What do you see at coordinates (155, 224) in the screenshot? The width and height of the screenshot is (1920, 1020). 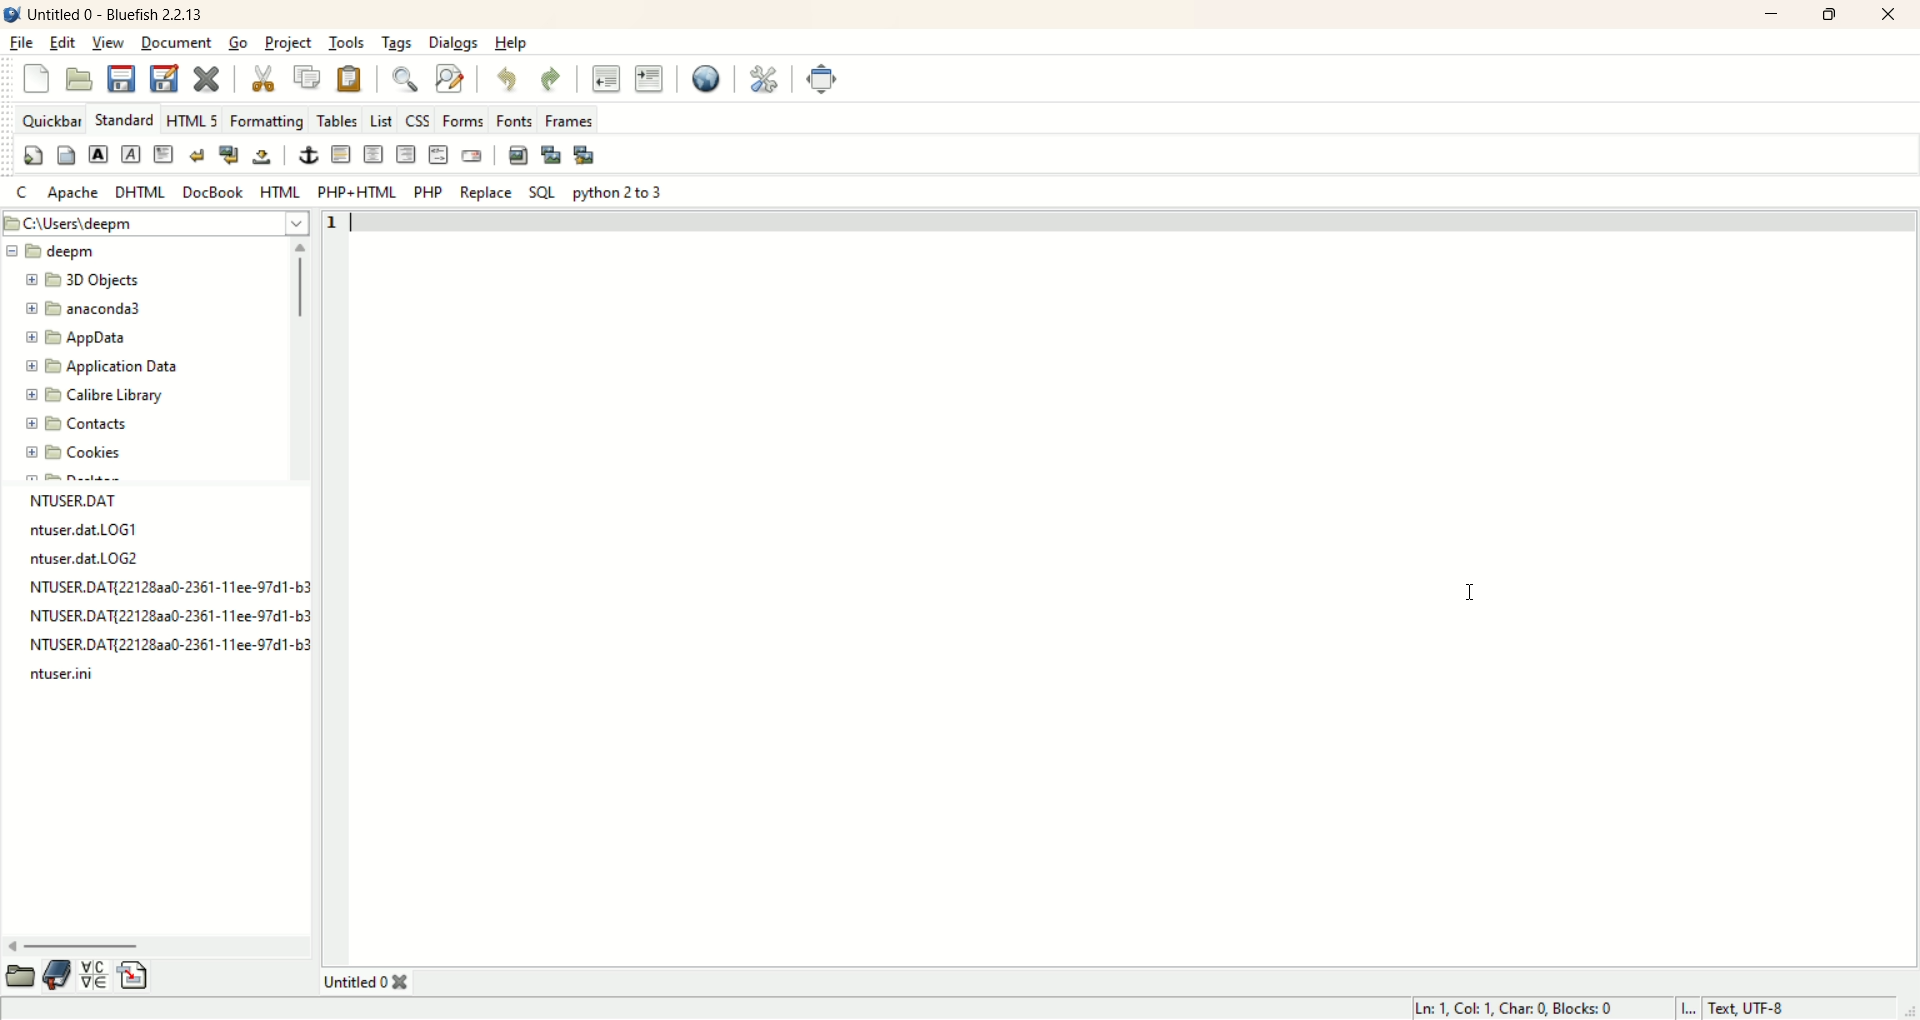 I see `location` at bounding box center [155, 224].